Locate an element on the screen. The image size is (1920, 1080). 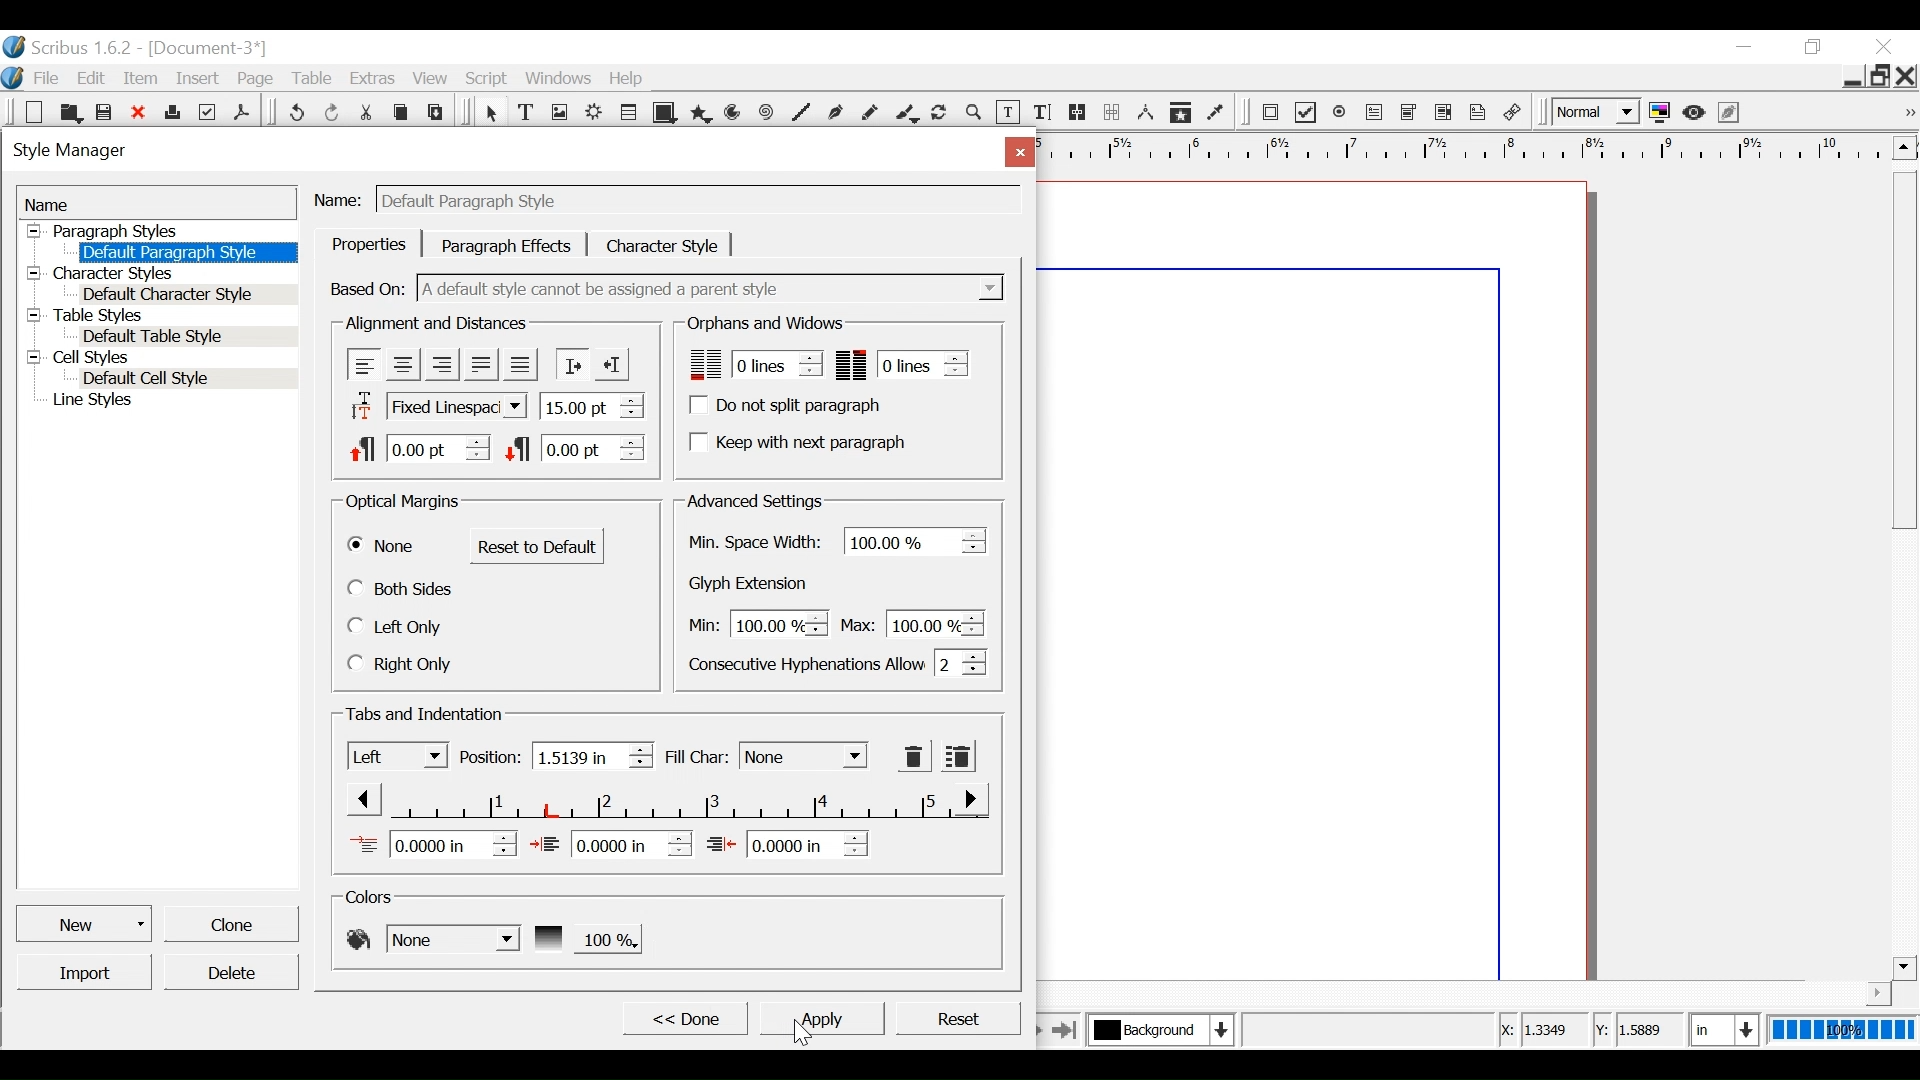
Toggle color is located at coordinates (1661, 113).